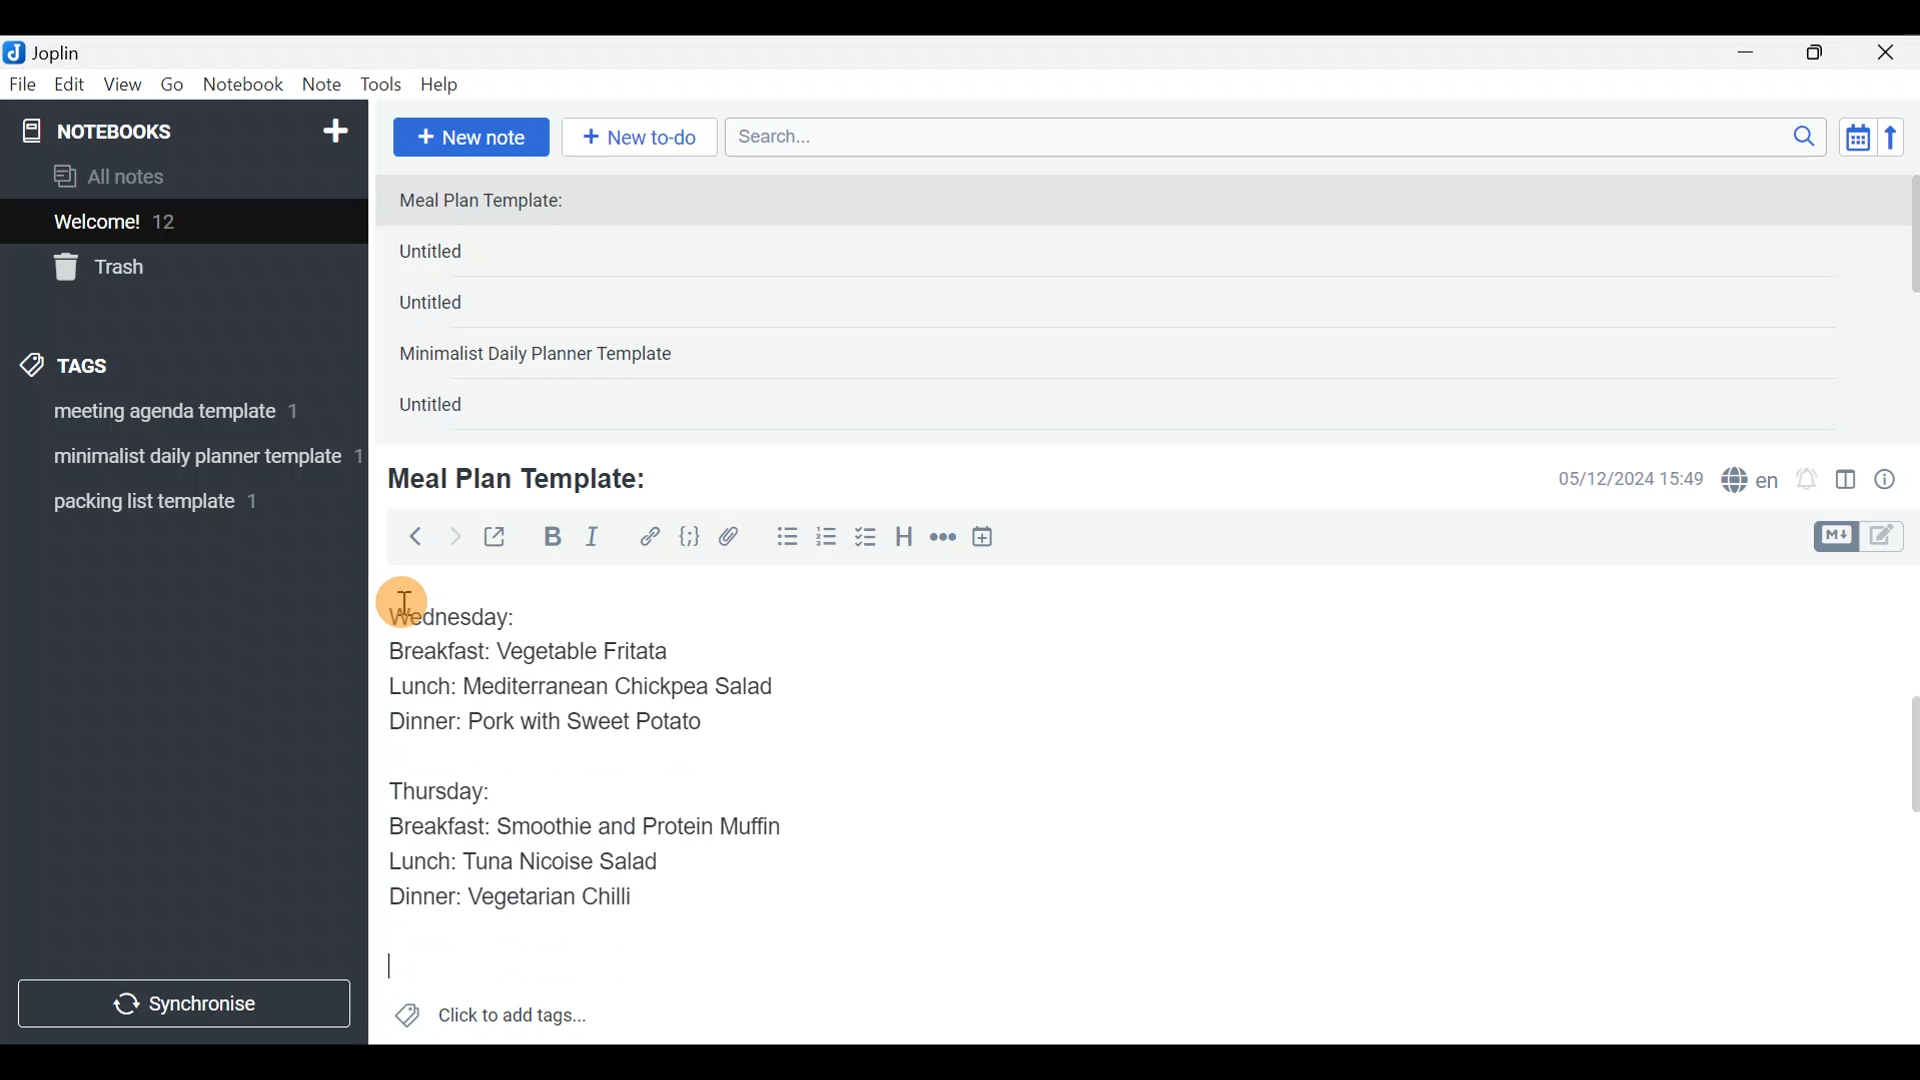 The width and height of the screenshot is (1920, 1080). Describe the element at coordinates (650, 537) in the screenshot. I see `Hyperlink` at that location.